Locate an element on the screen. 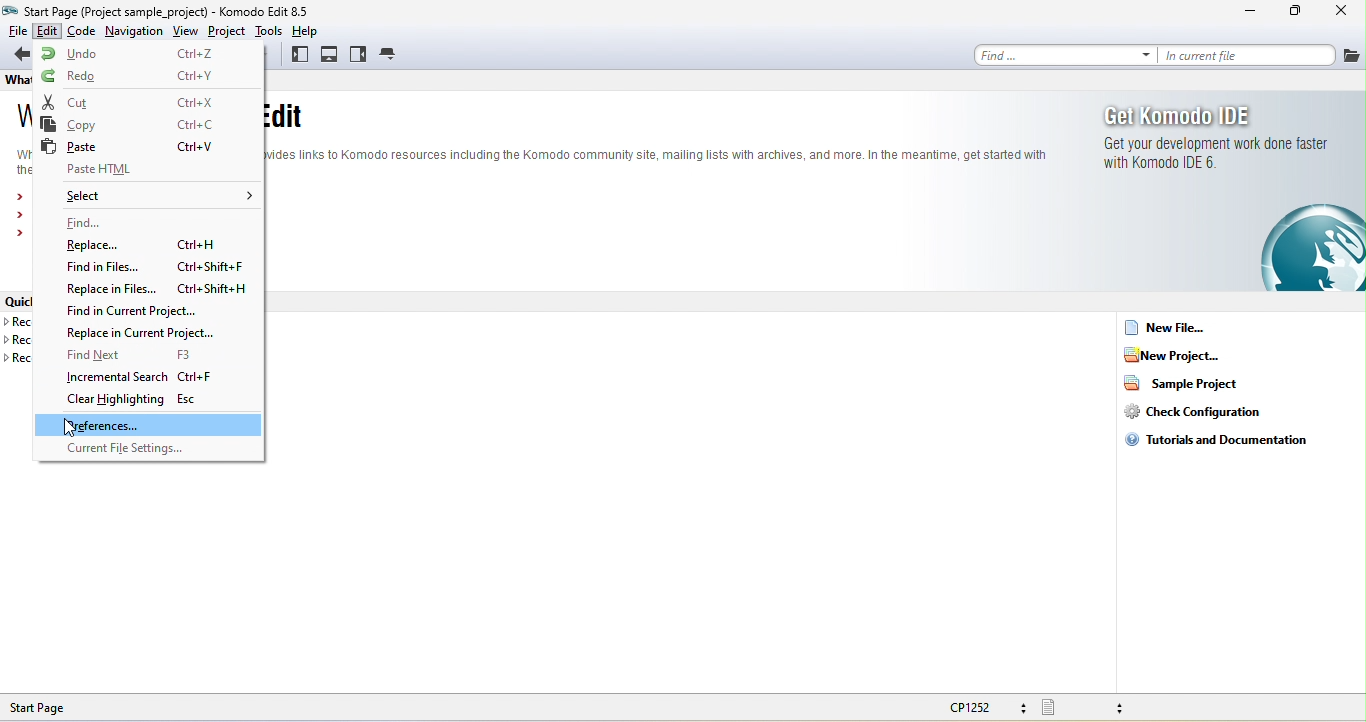 This screenshot has height=722, width=1366. navigation is located at coordinates (137, 31).